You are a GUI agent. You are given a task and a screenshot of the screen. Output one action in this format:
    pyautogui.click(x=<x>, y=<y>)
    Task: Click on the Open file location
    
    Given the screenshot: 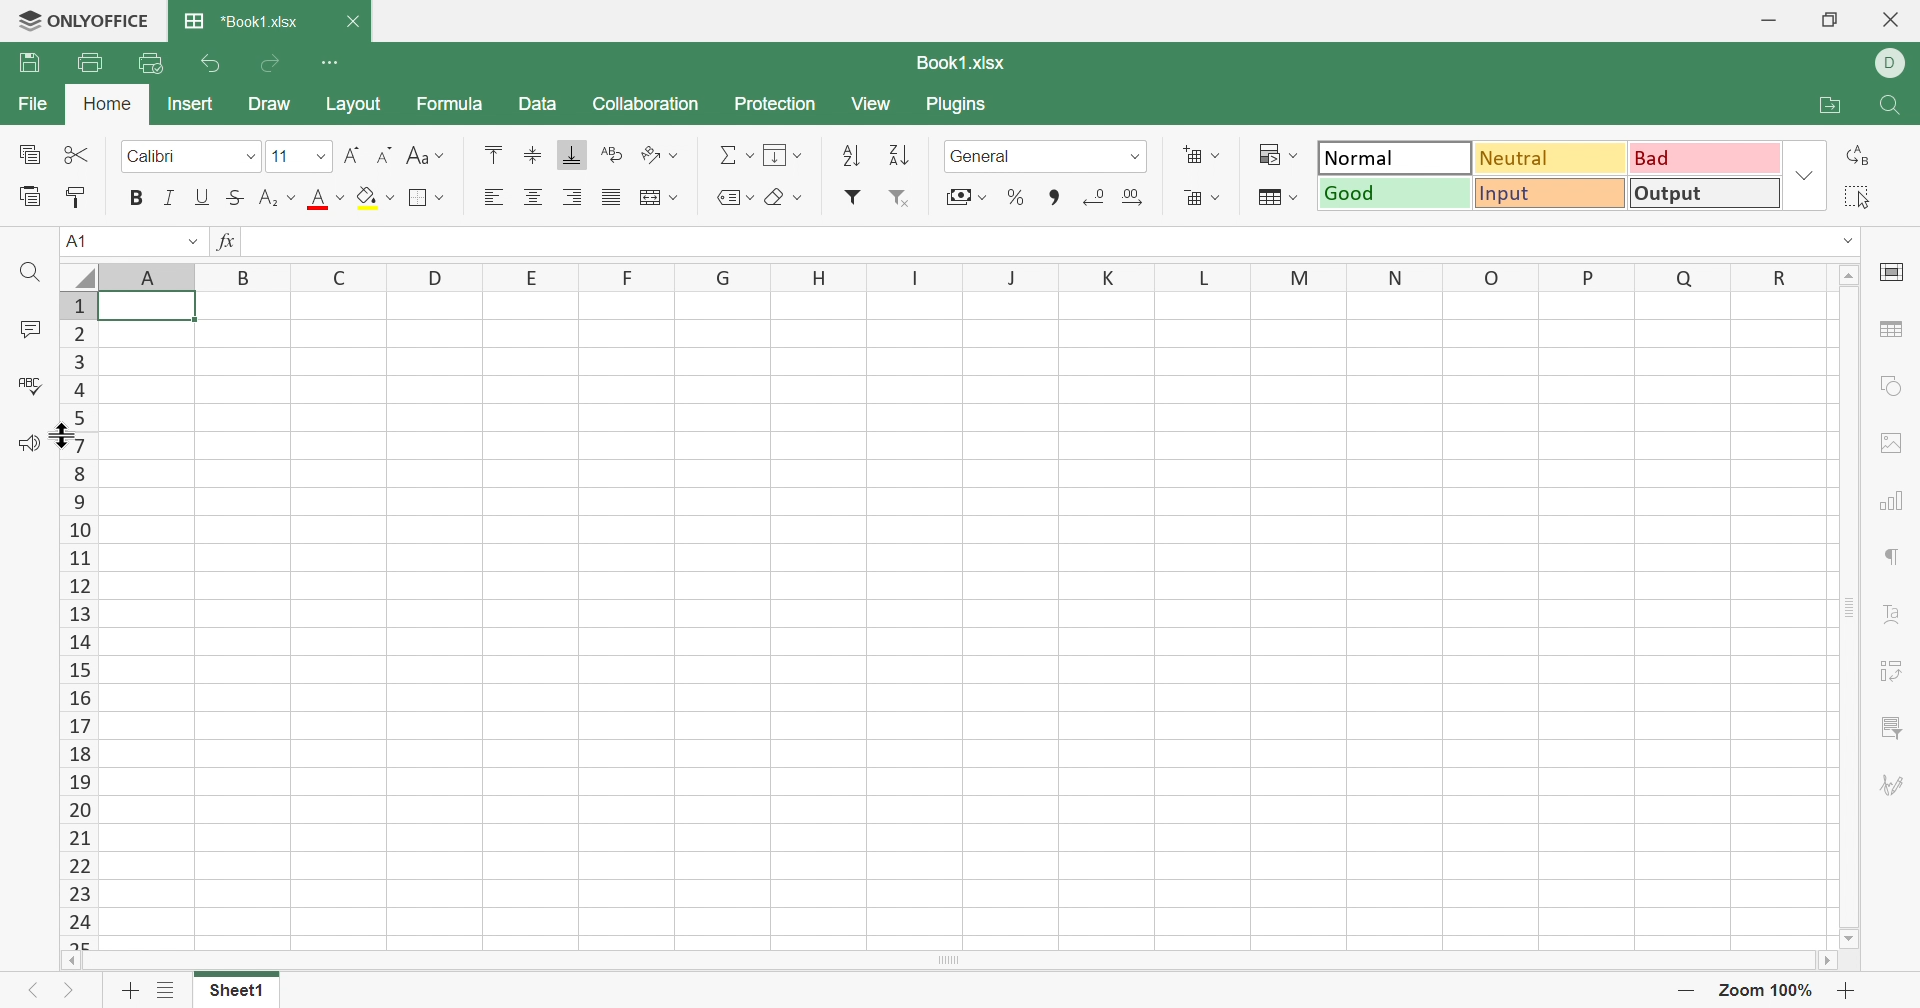 What is the action you would take?
    pyautogui.click(x=1829, y=107)
    